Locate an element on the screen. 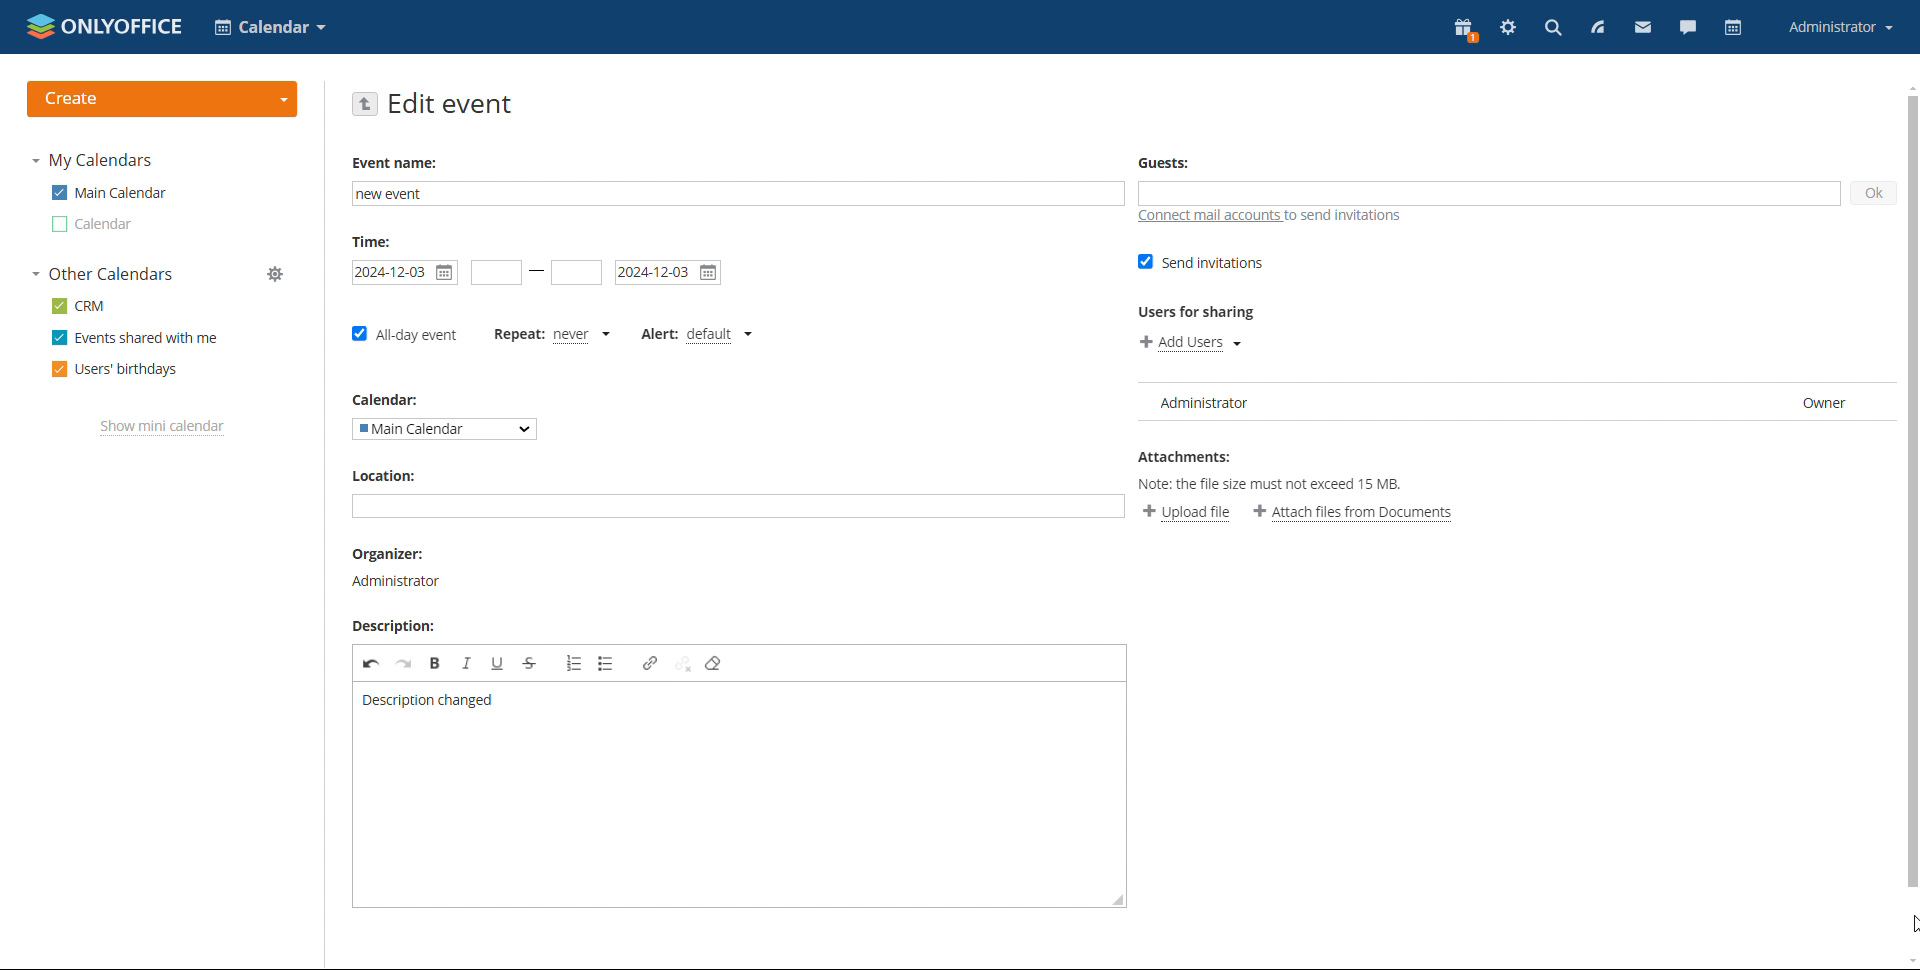 This screenshot has width=1920, height=970. resize is located at coordinates (1118, 895).